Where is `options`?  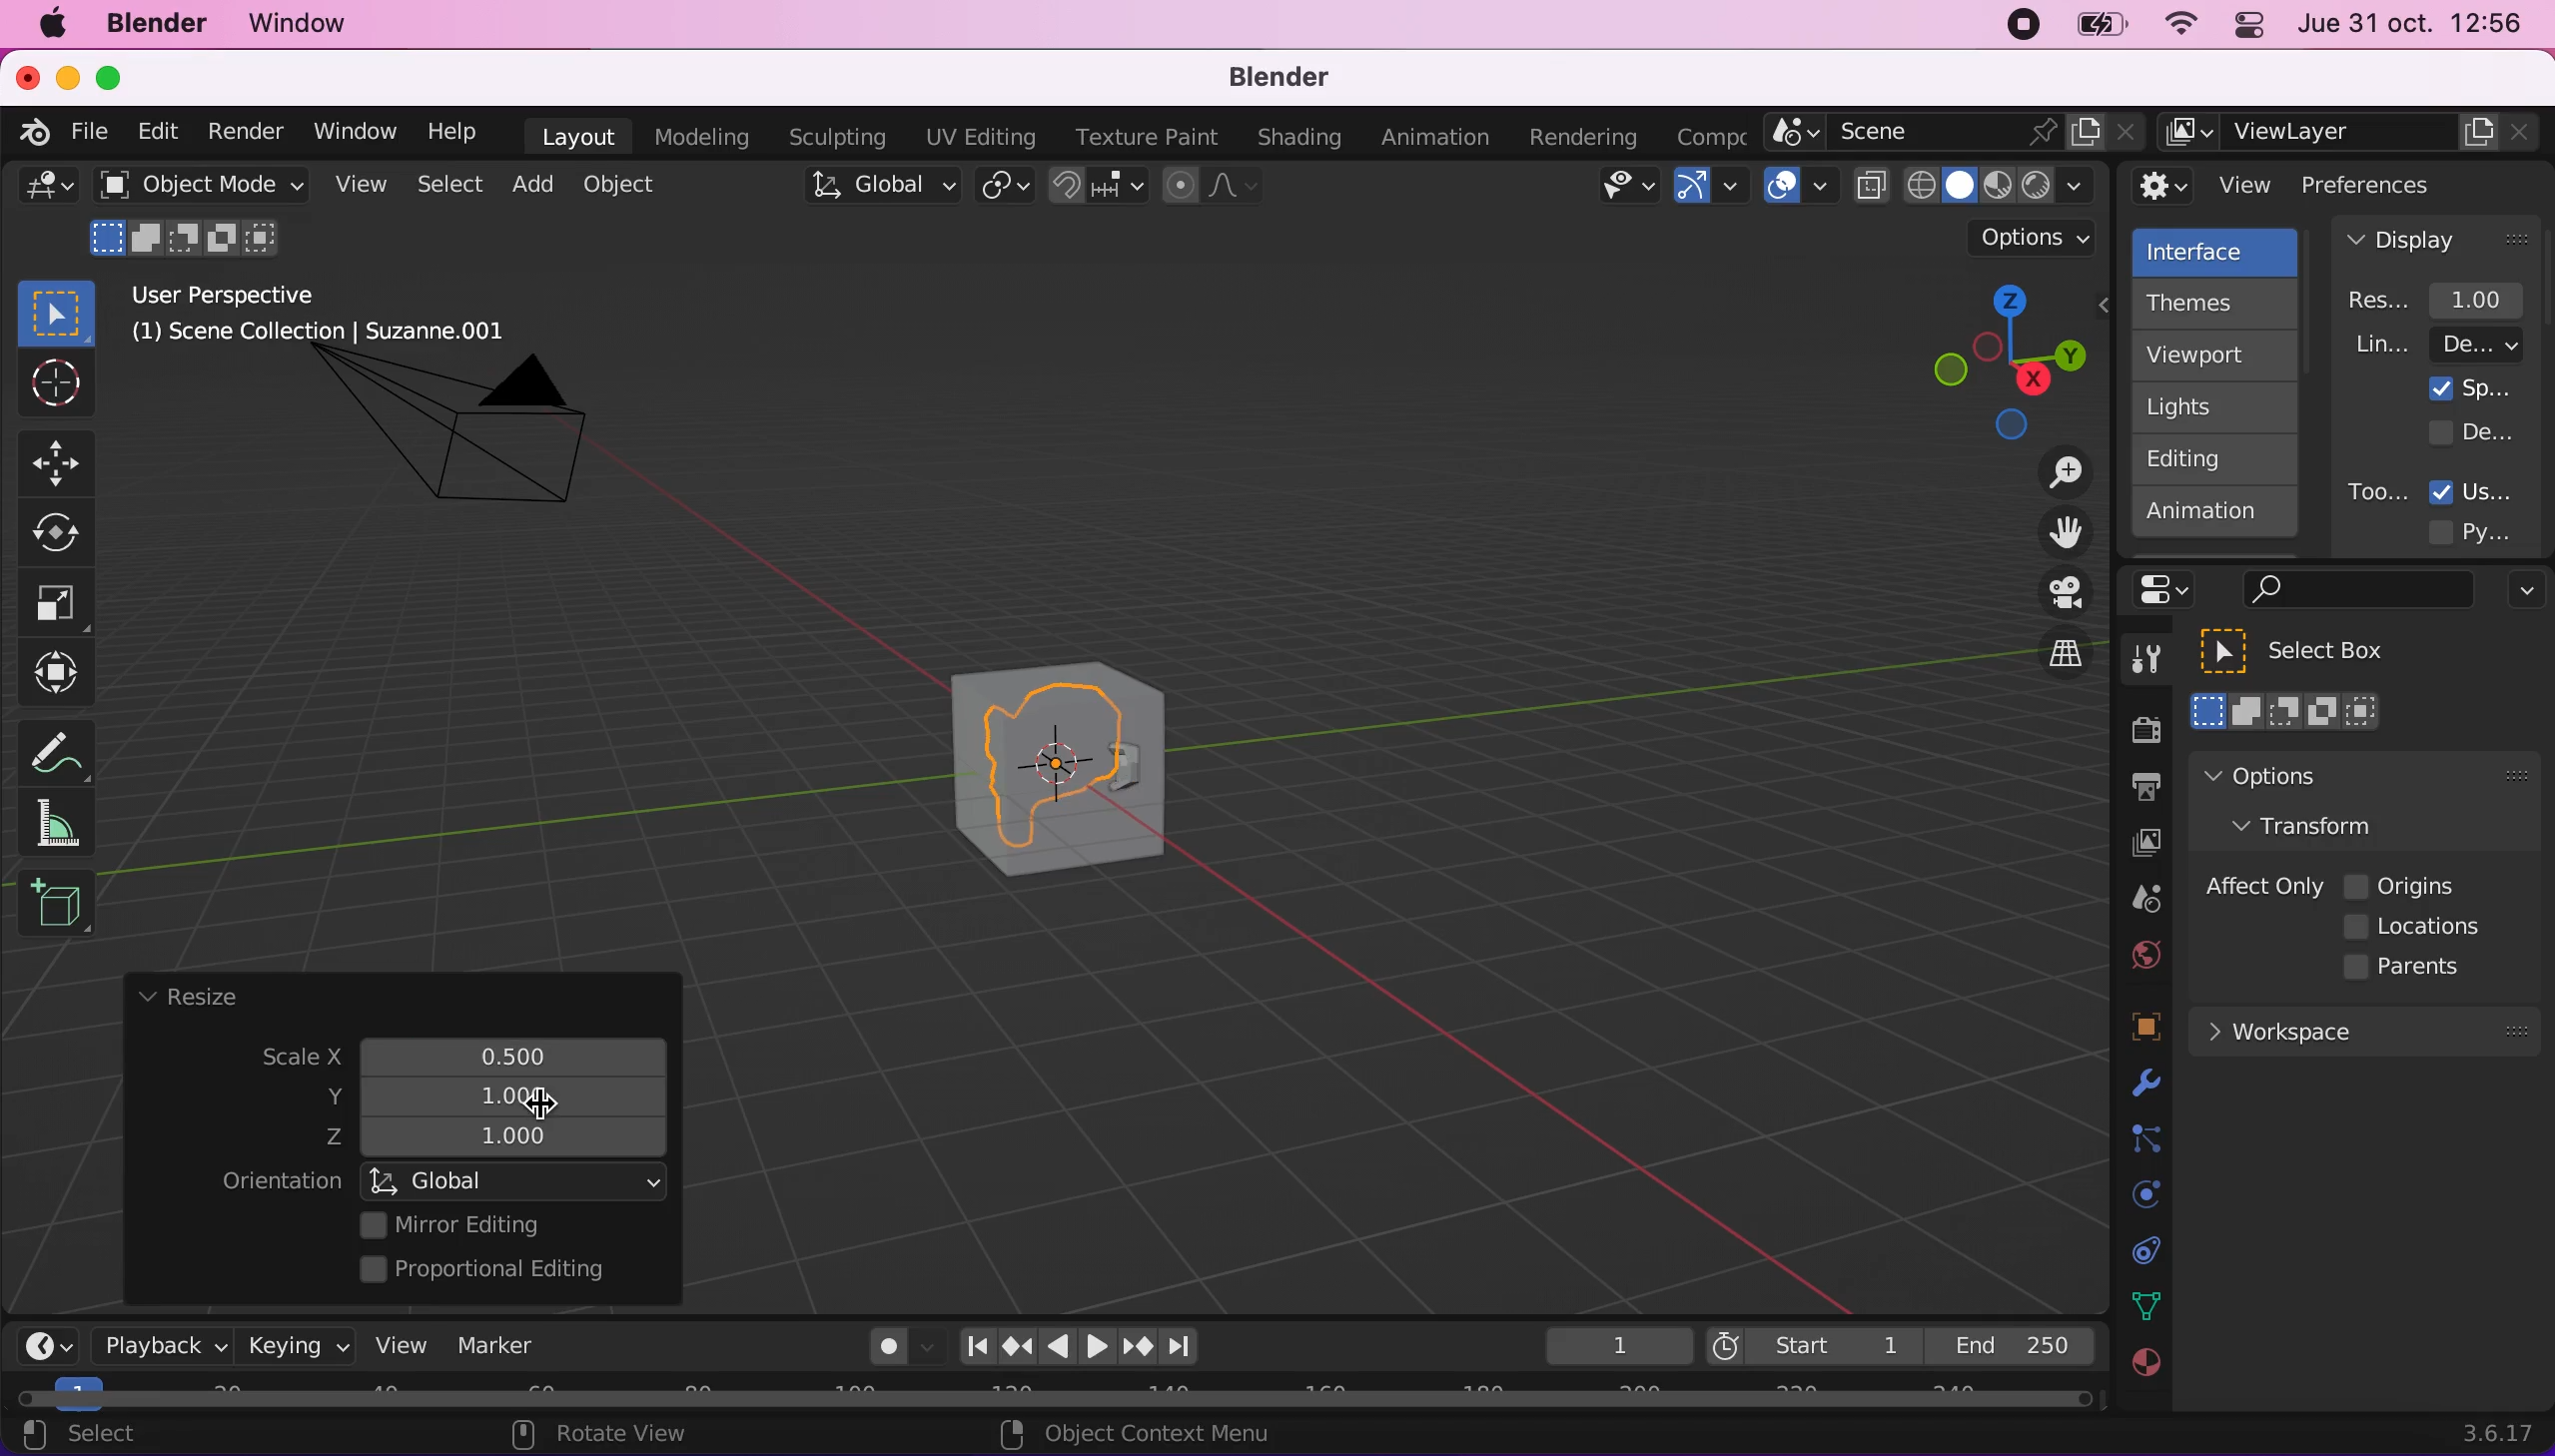 options is located at coordinates (2317, 775).